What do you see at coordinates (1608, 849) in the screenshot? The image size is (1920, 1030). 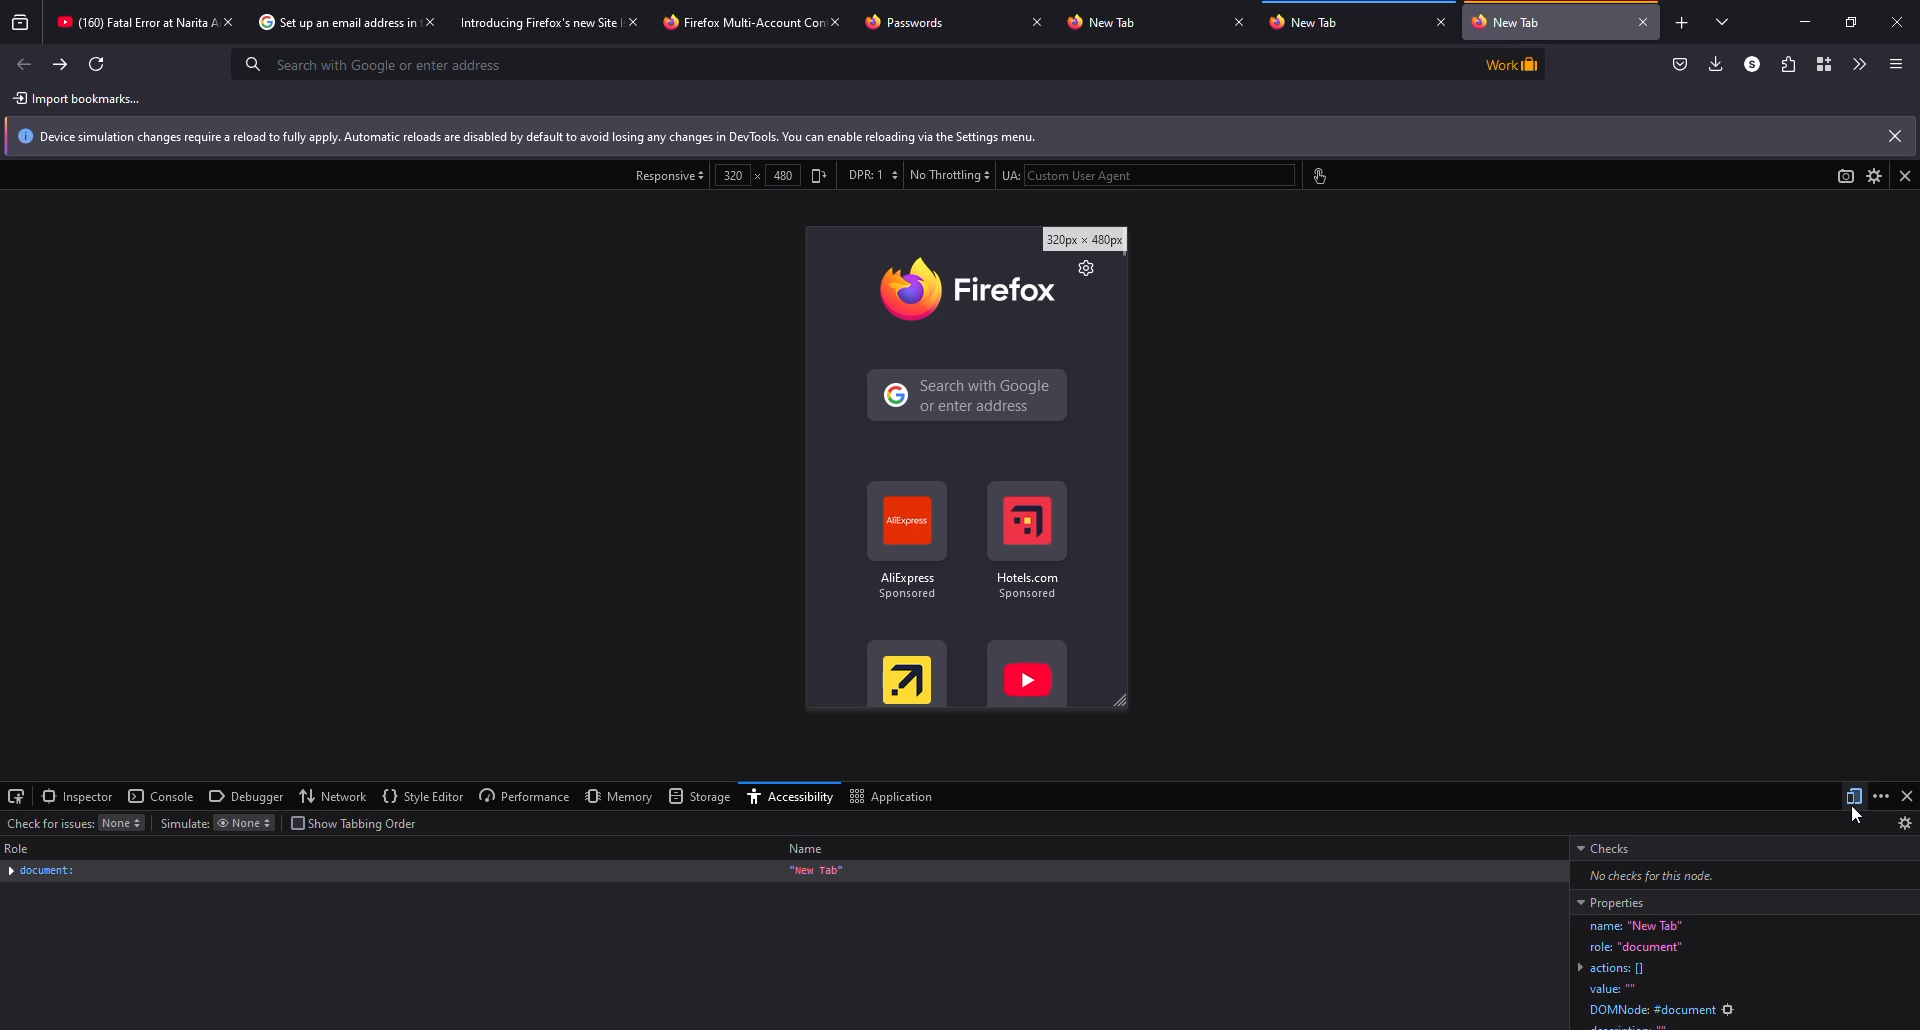 I see `checks` at bounding box center [1608, 849].